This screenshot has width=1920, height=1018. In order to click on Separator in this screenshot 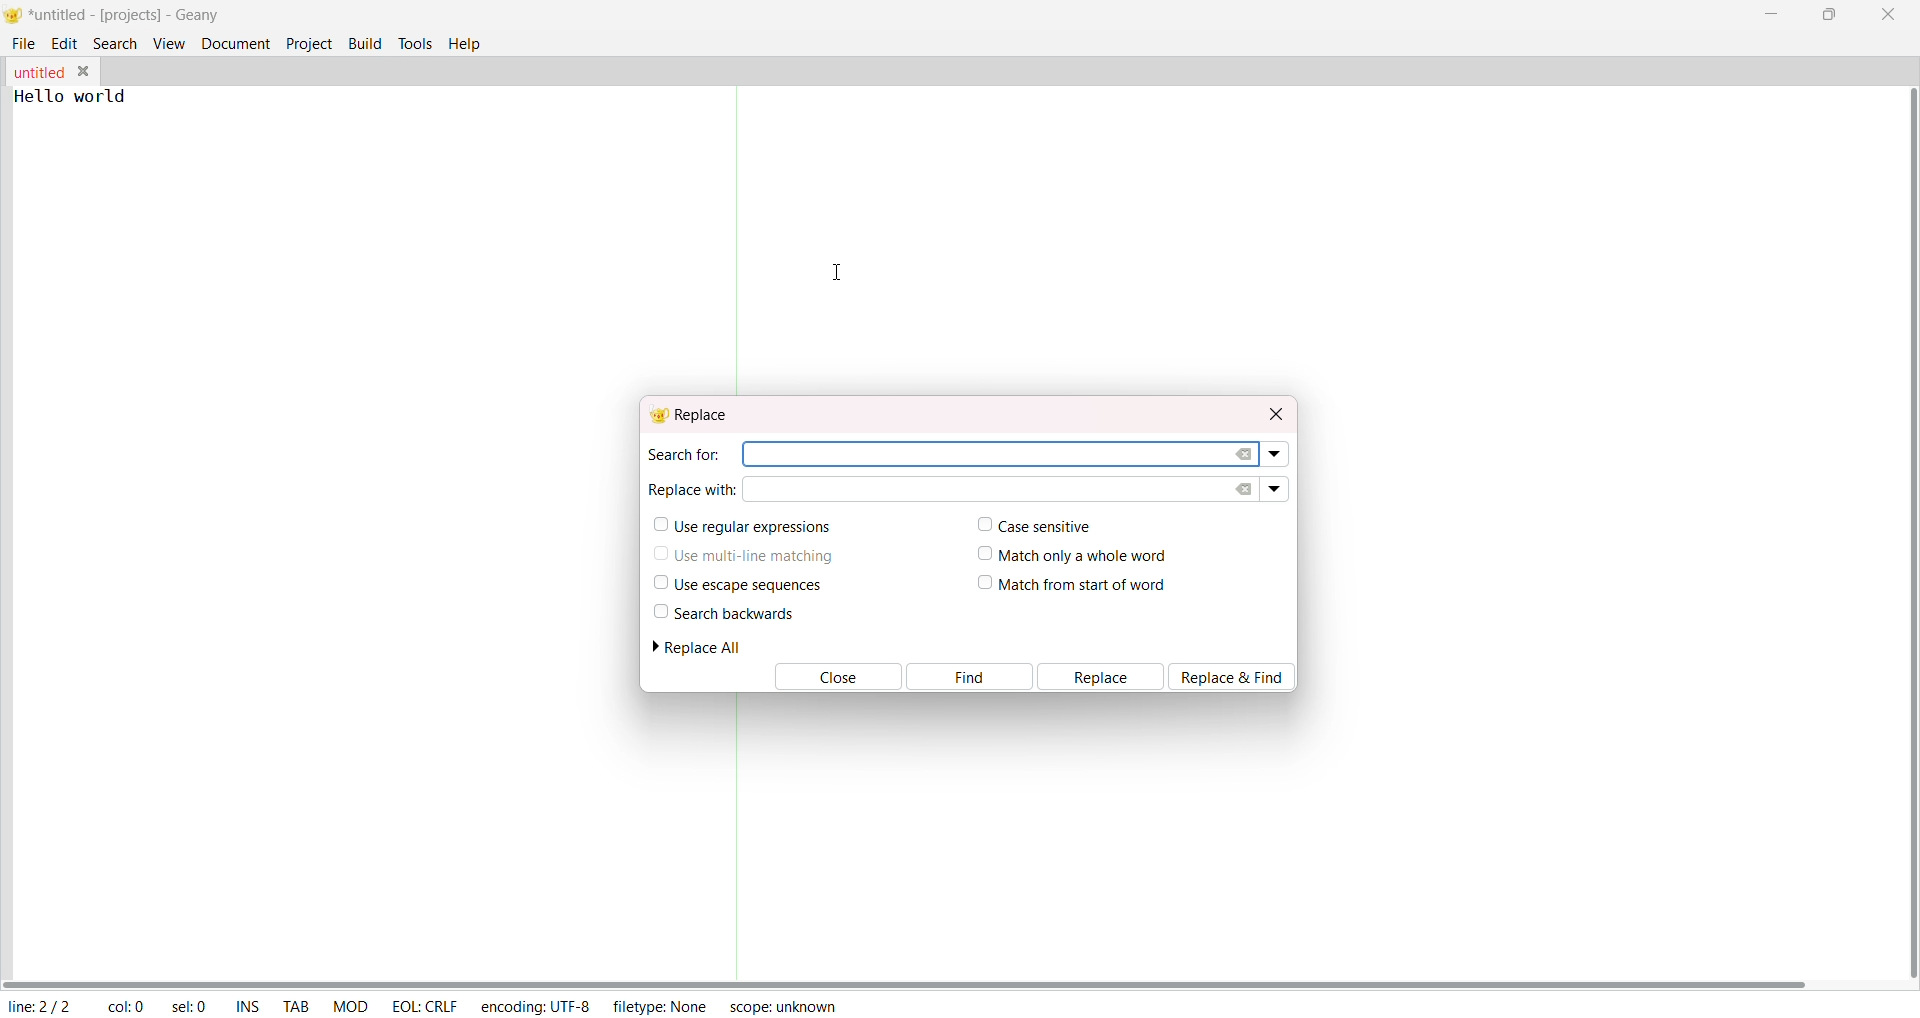, I will do `click(740, 241)`.